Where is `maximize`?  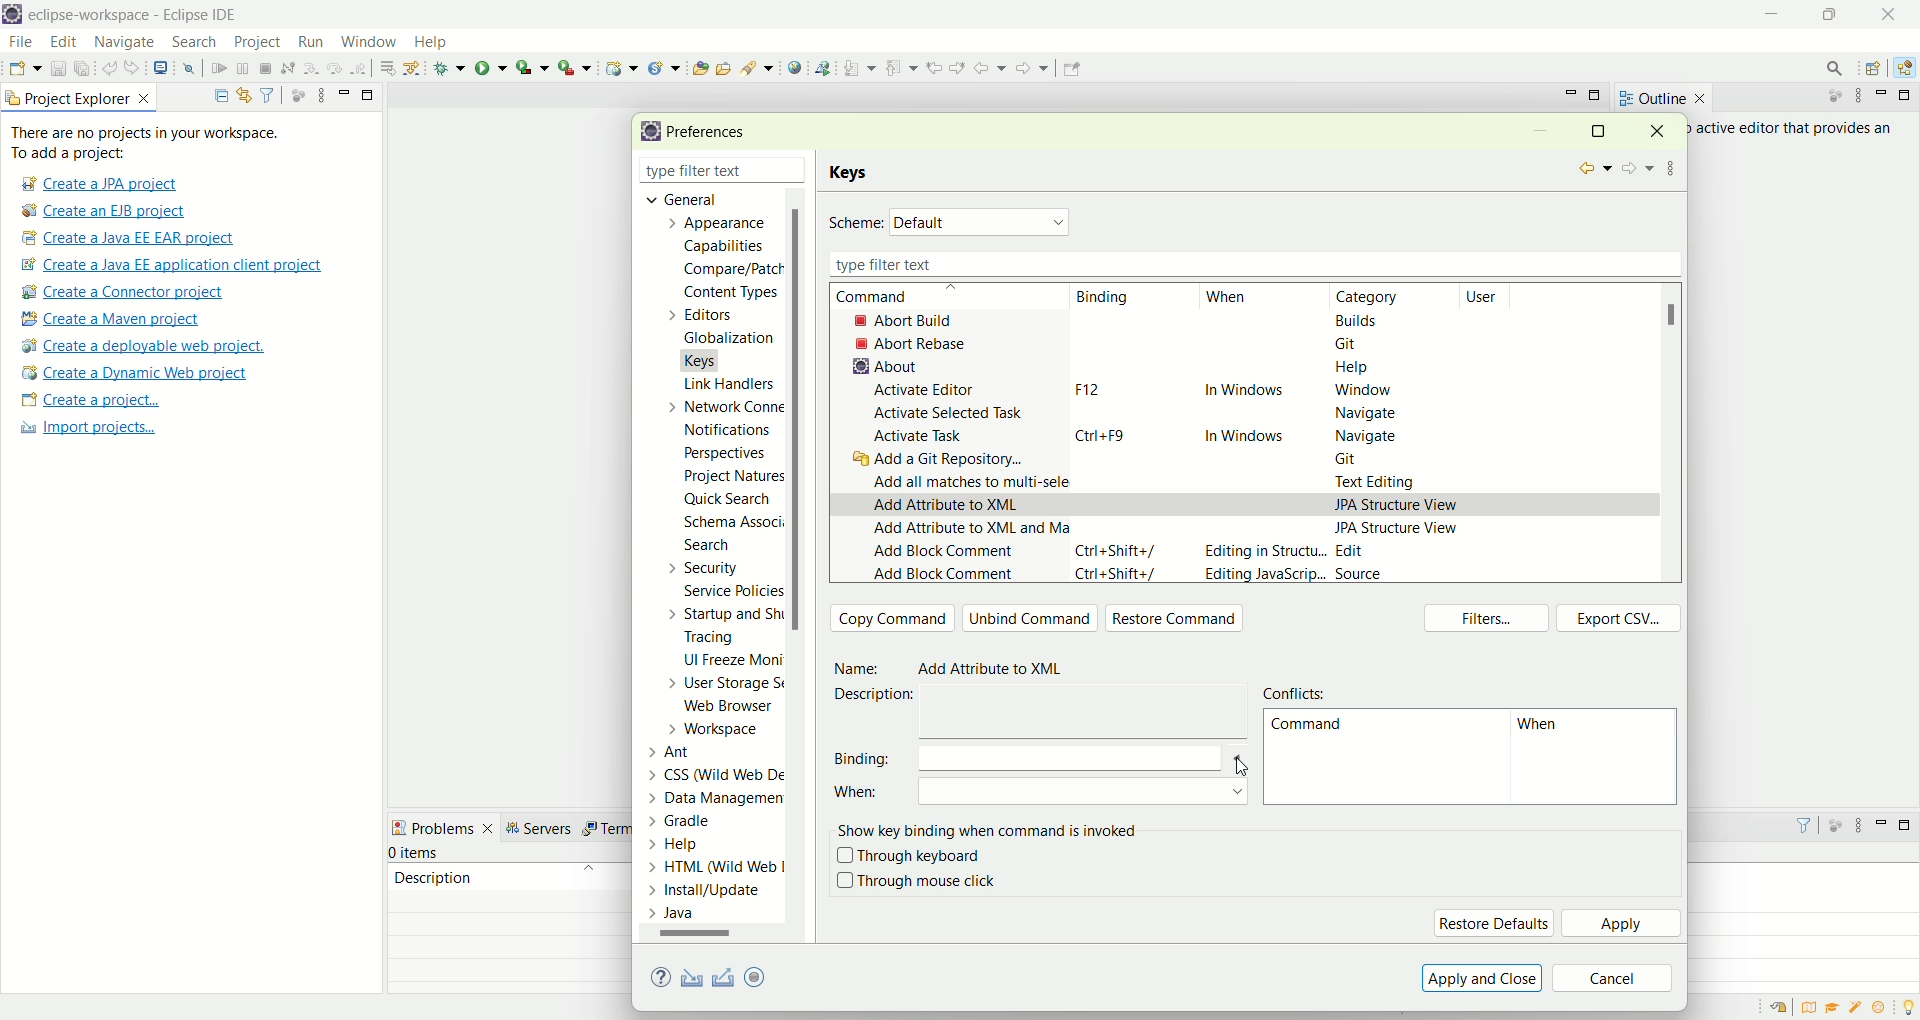
maximize is located at coordinates (369, 93).